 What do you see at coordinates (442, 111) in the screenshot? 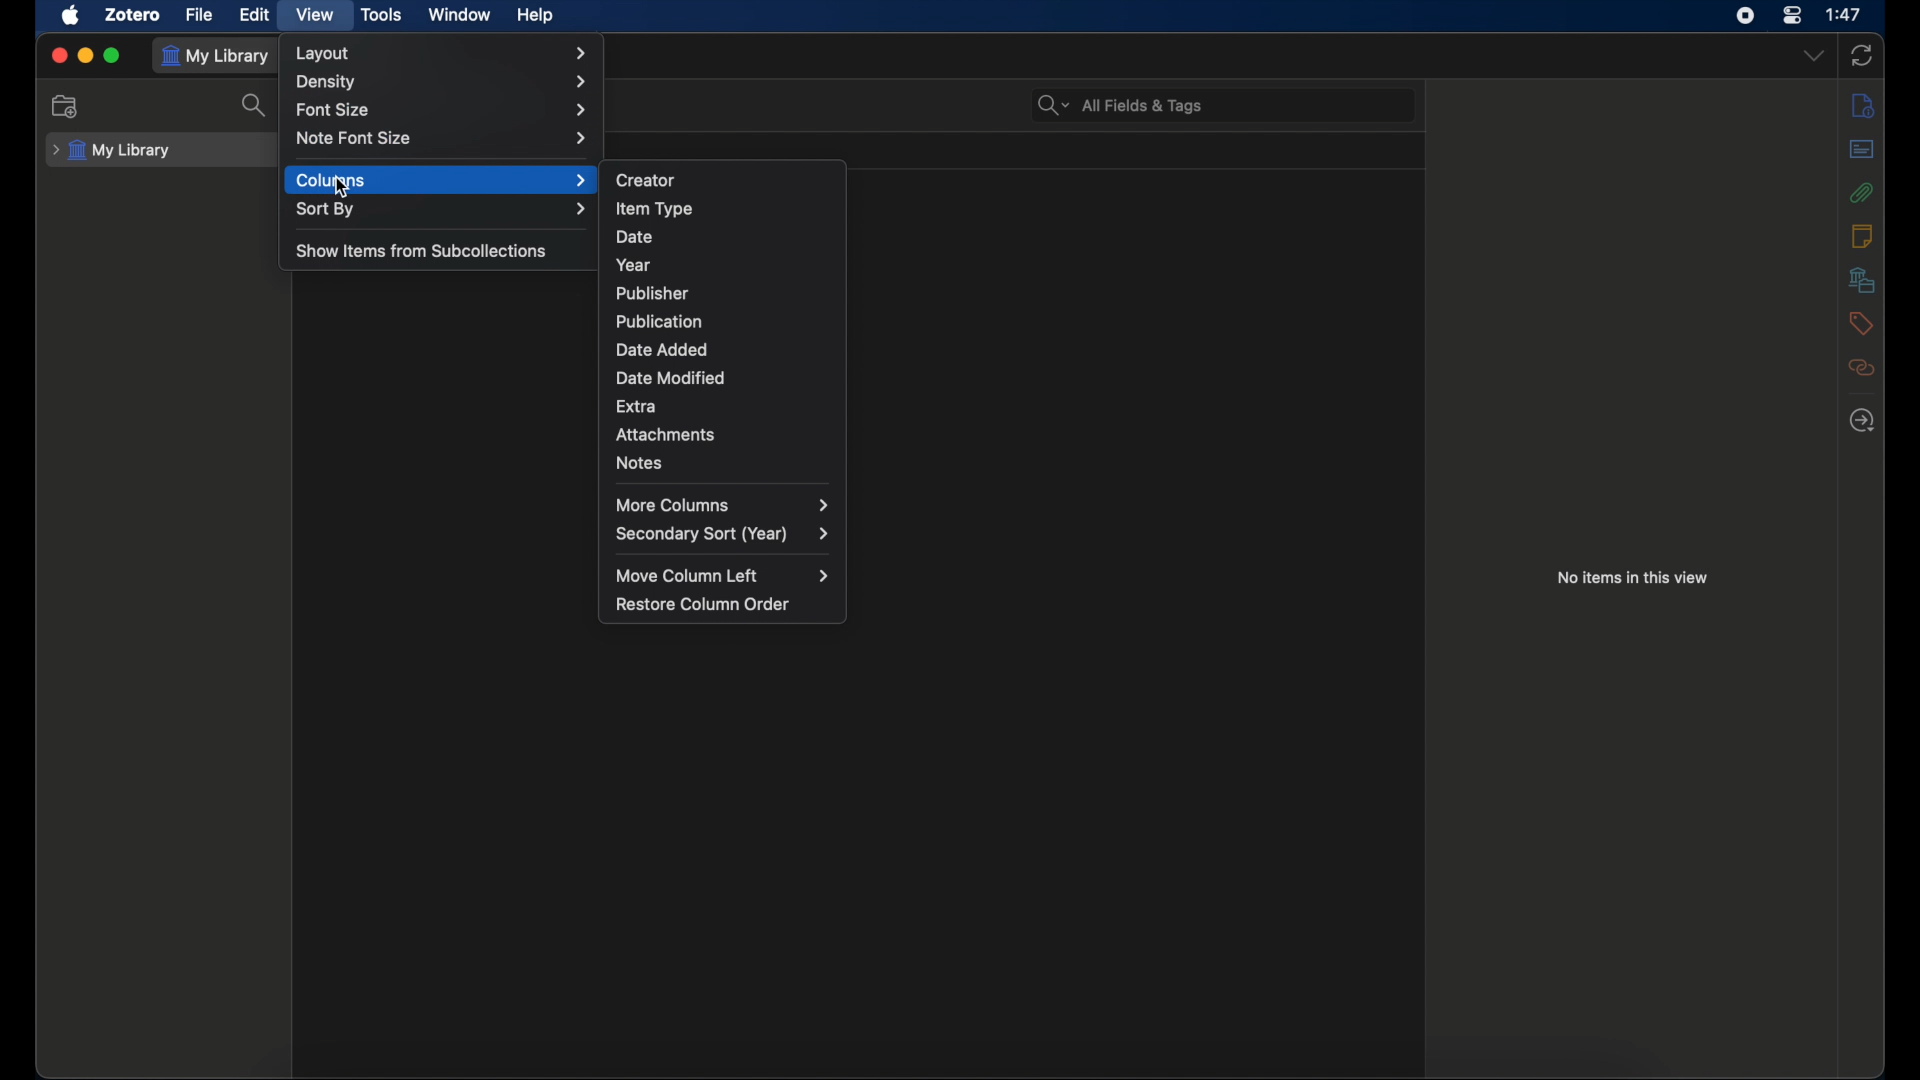
I see `font size` at bounding box center [442, 111].